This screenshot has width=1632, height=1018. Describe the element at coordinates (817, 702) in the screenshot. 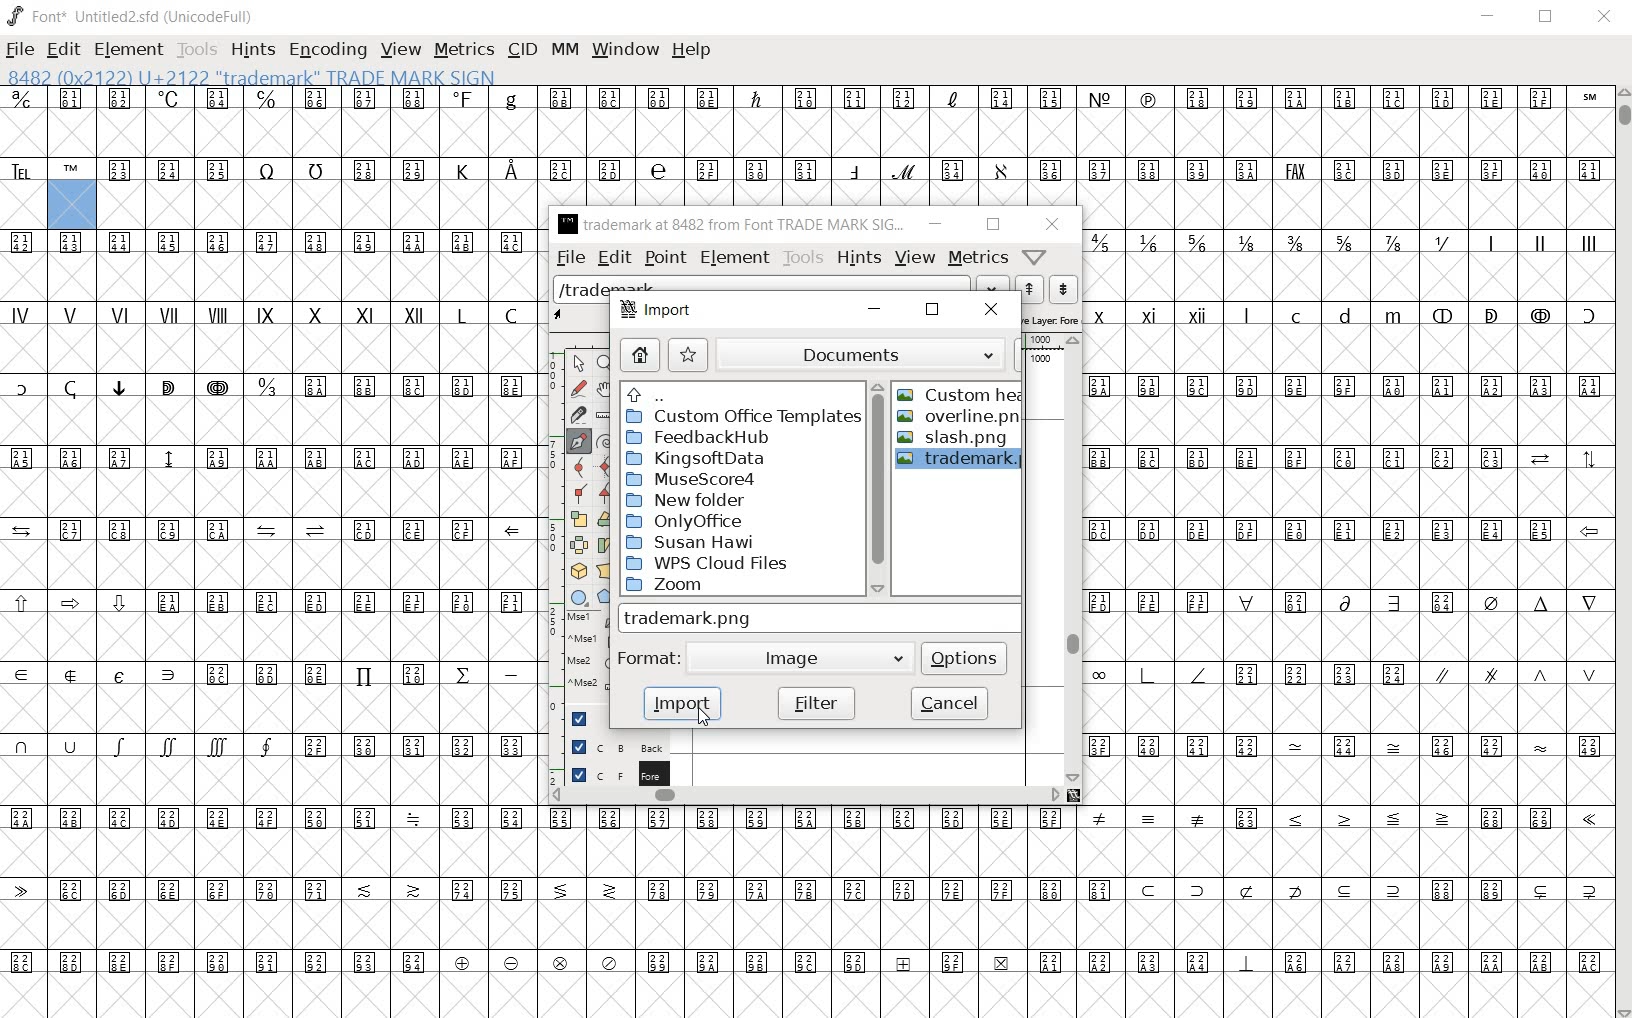

I see `filter` at that location.